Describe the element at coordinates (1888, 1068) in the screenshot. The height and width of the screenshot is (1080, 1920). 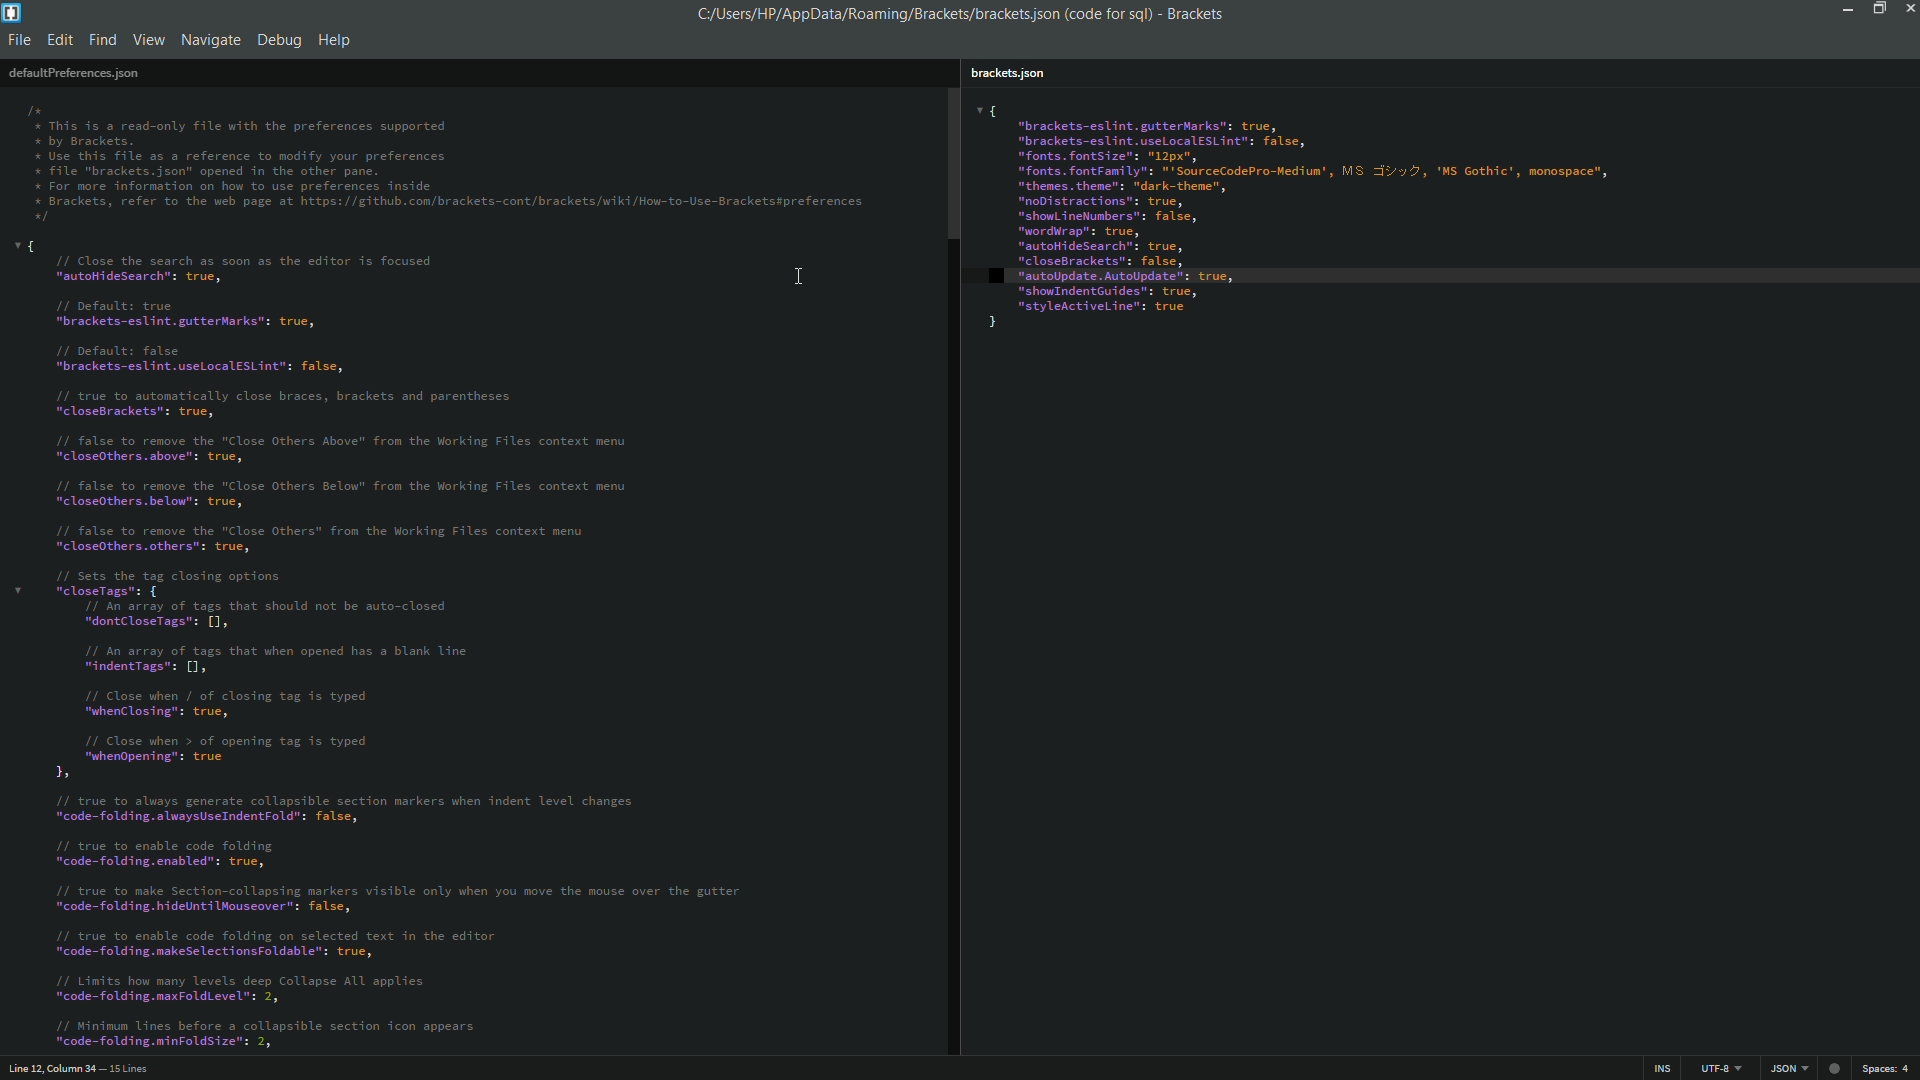
I see `spaces: 4` at that location.